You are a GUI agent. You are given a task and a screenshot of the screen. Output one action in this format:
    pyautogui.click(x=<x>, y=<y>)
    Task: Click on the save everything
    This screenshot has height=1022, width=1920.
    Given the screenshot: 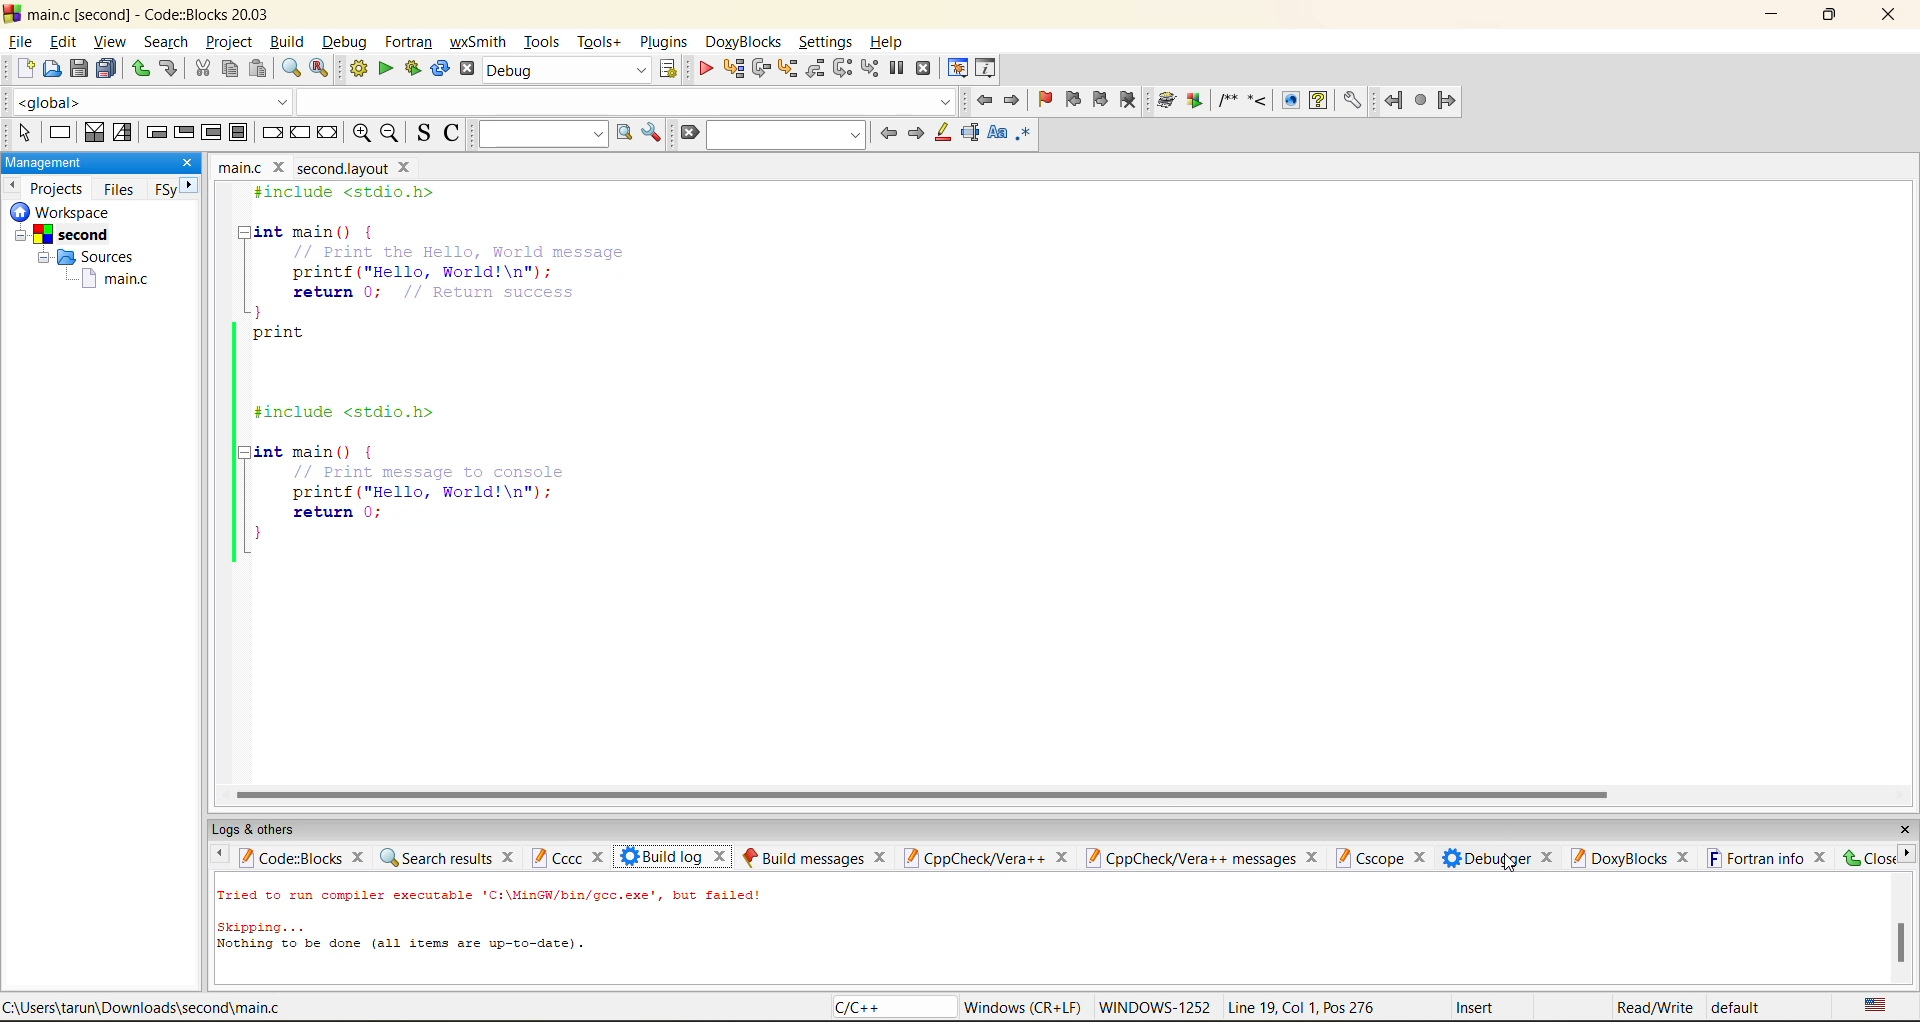 What is the action you would take?
    pyautogui.click(x=106, y=70)
    